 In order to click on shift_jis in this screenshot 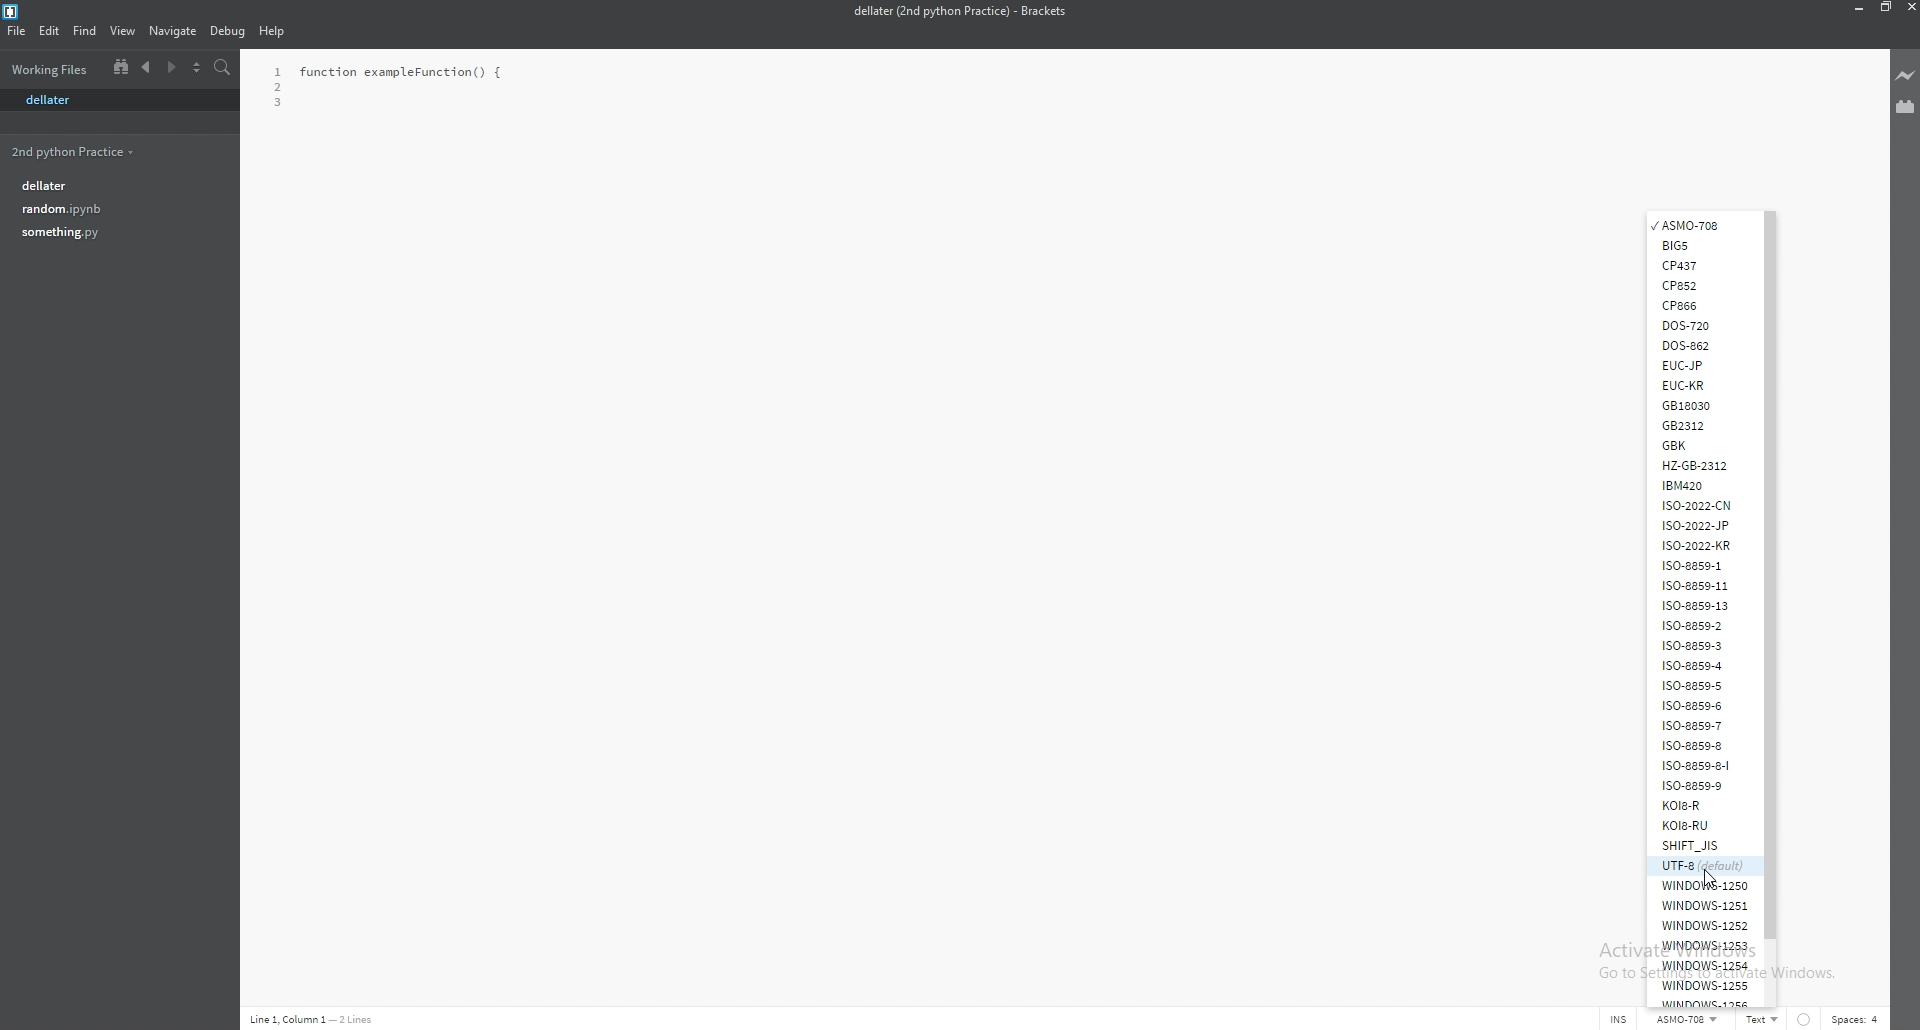, I will do `click(1704, 845)`.